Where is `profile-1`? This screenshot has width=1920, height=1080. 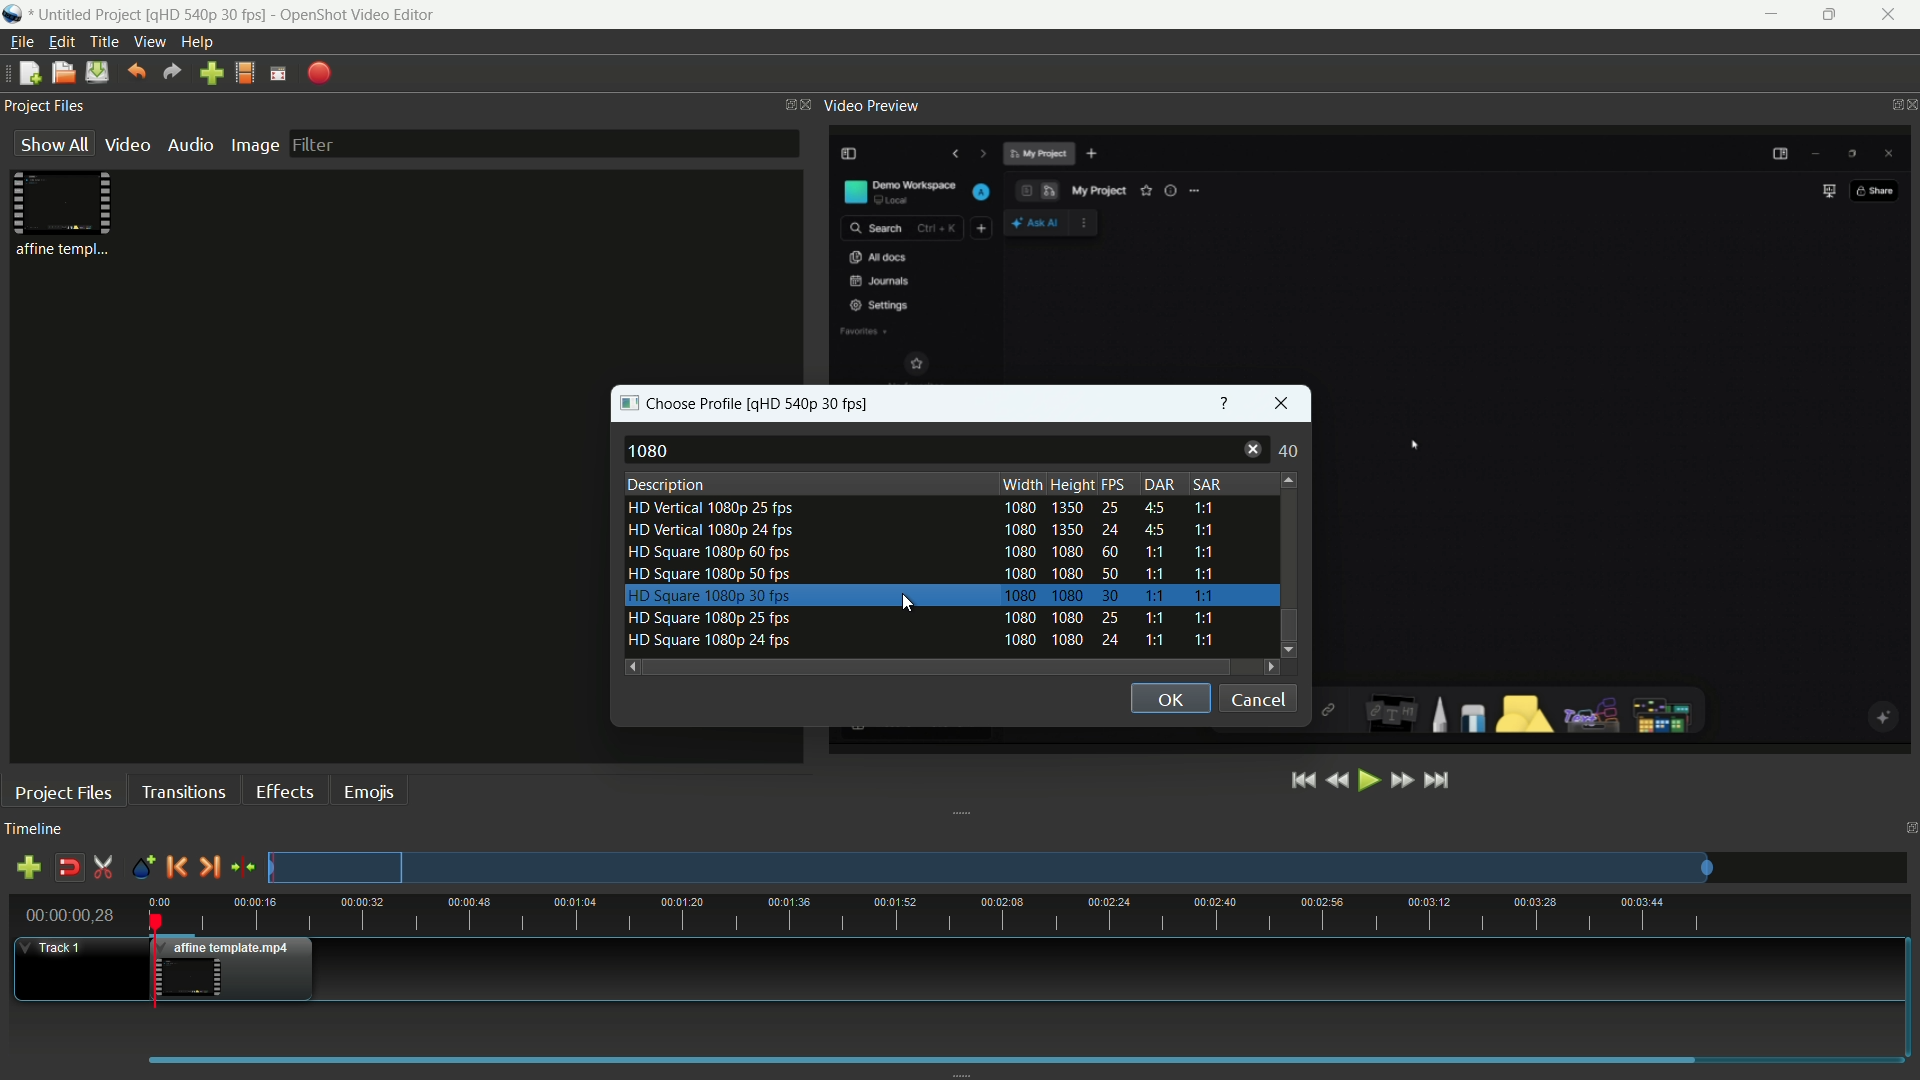 profile-1 is located at coordinates (923, 509).